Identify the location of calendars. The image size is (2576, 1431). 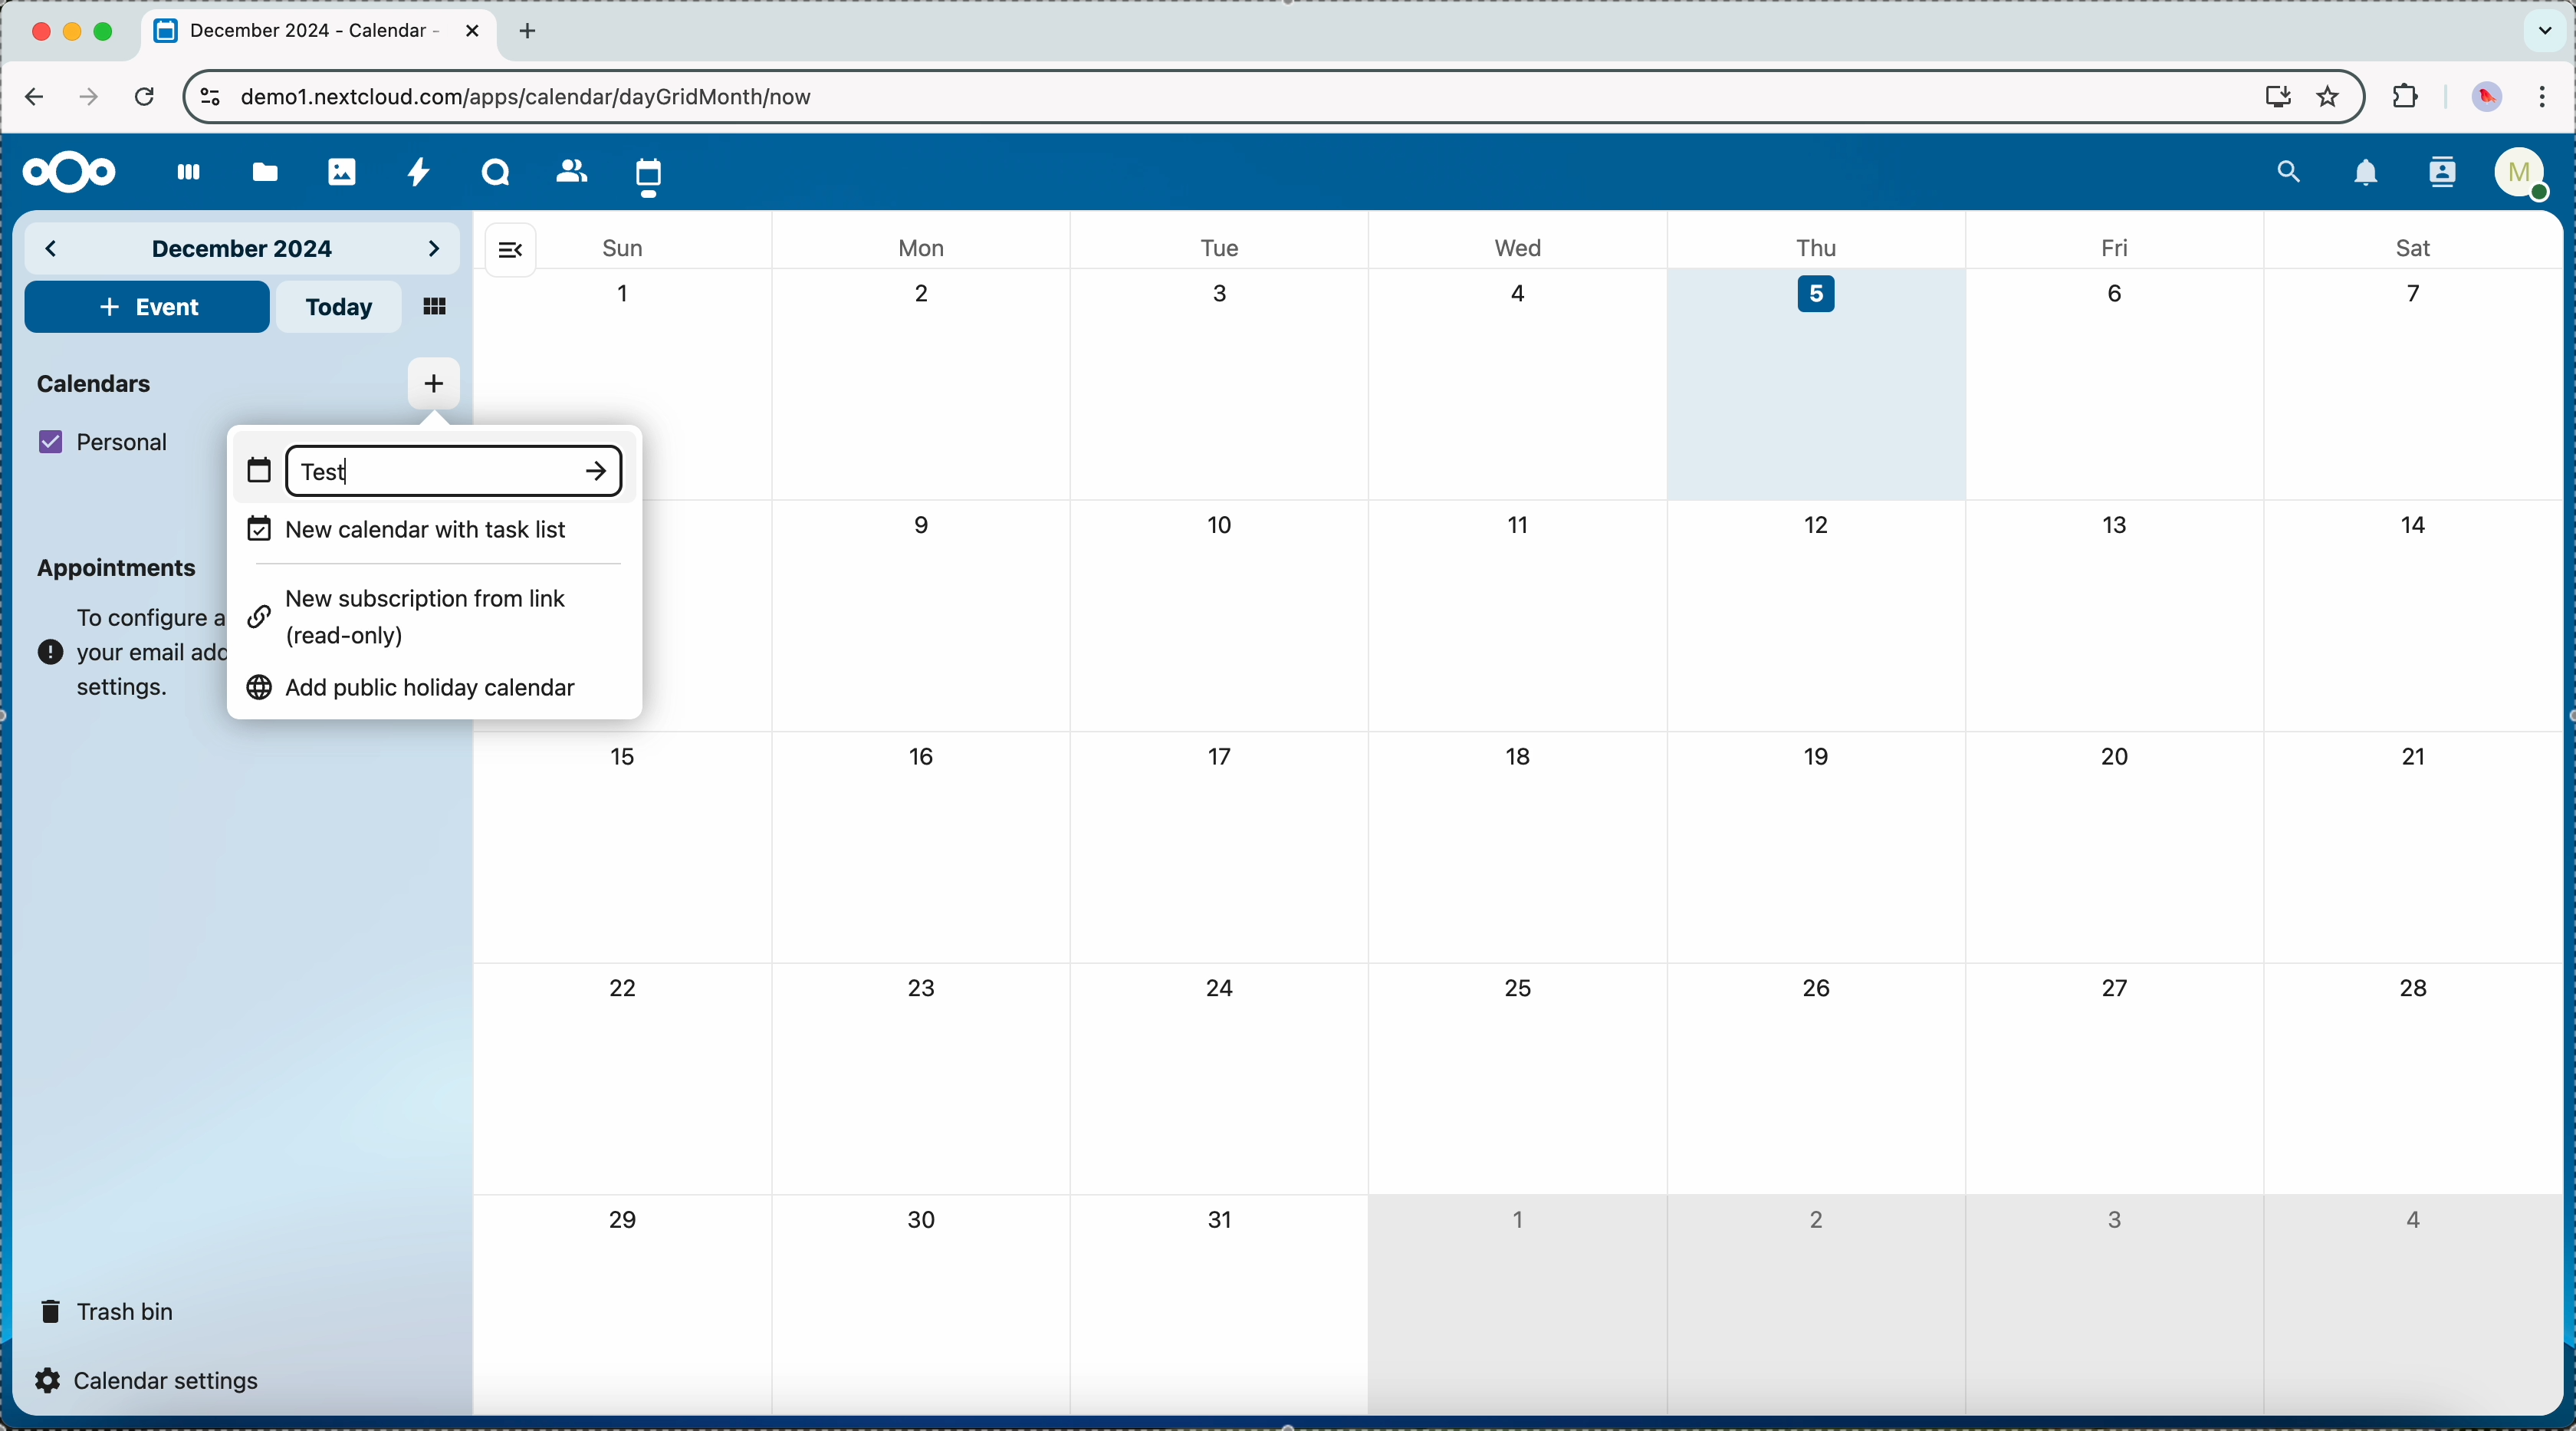
(98, 381).